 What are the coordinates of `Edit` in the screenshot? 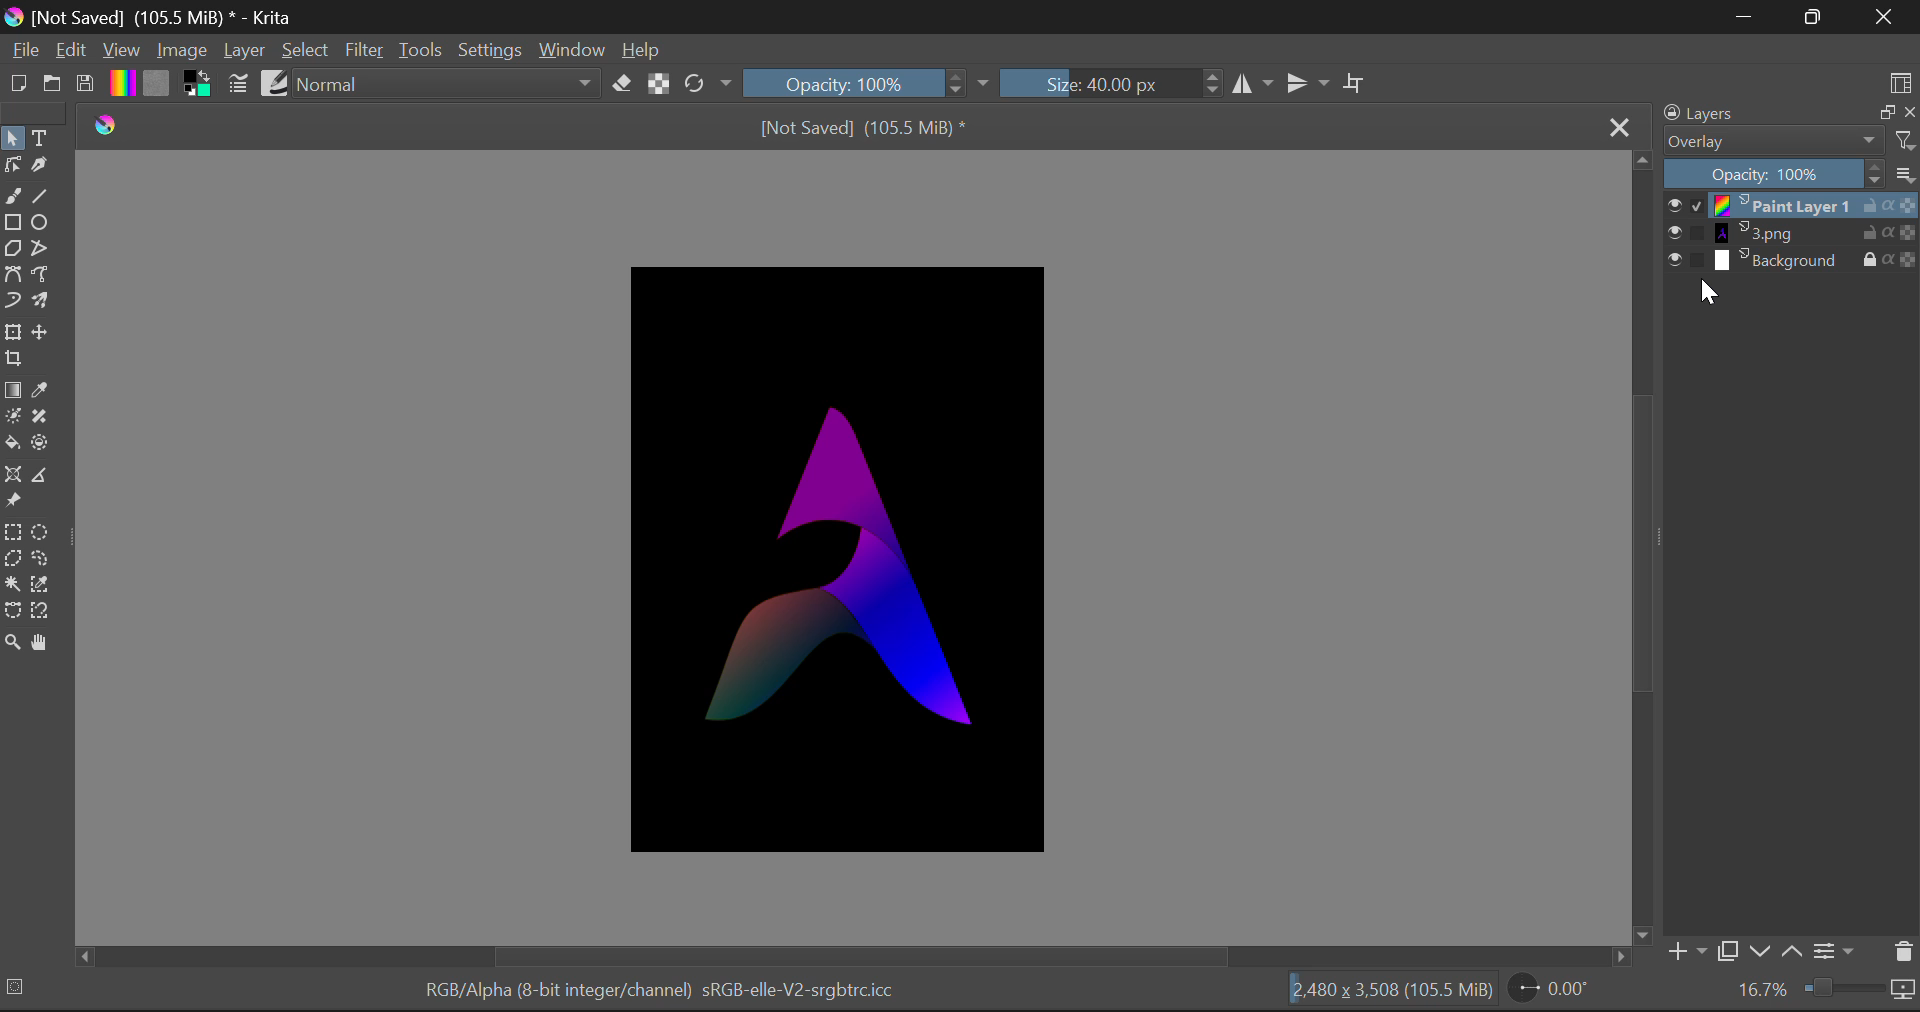 It's located at (73, 51).